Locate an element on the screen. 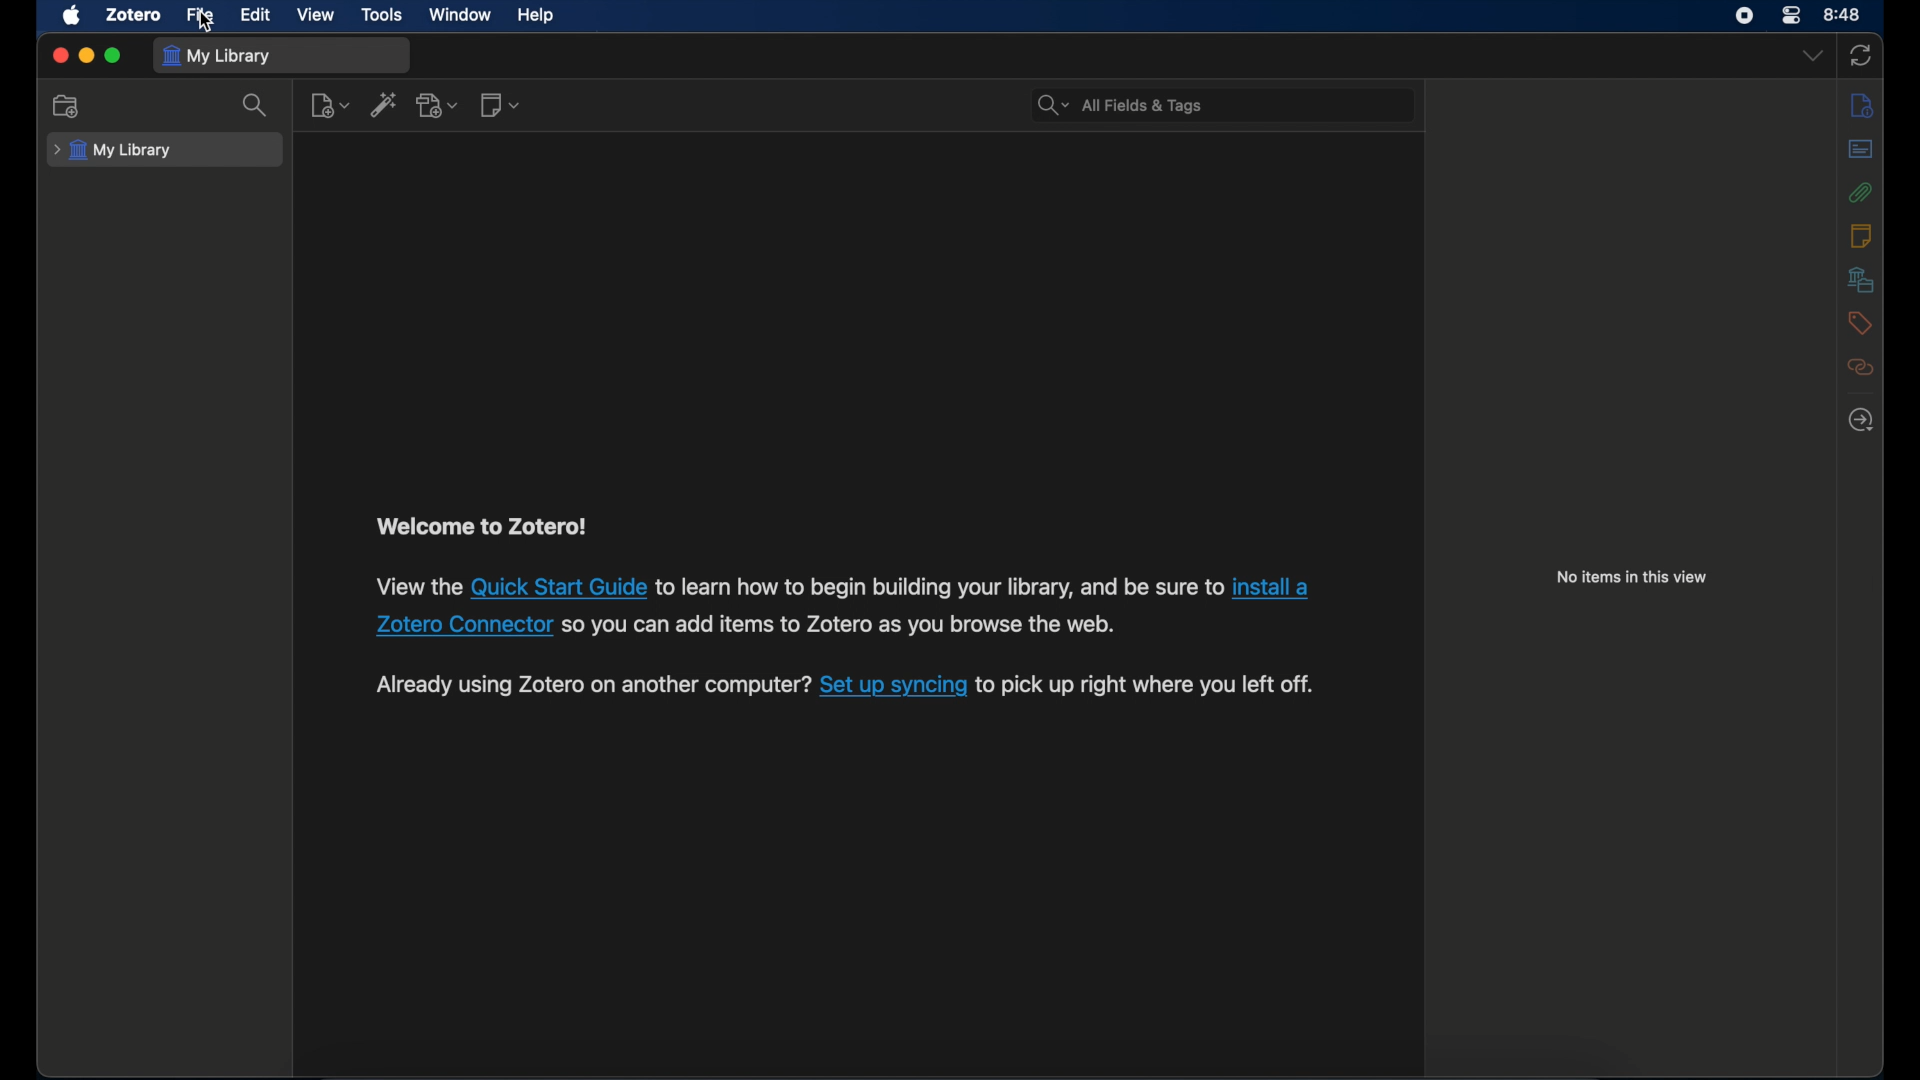  tags is located at coordinates (1859, 323).